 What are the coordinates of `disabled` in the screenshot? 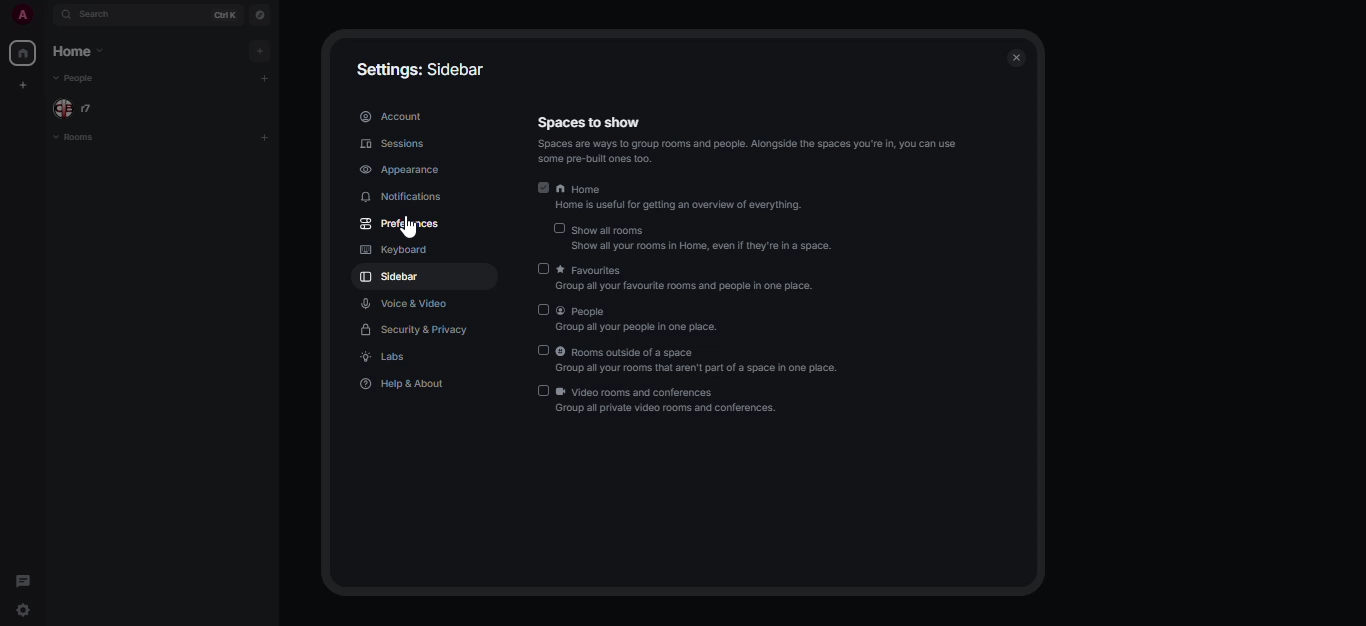 It's located at (560, 227).